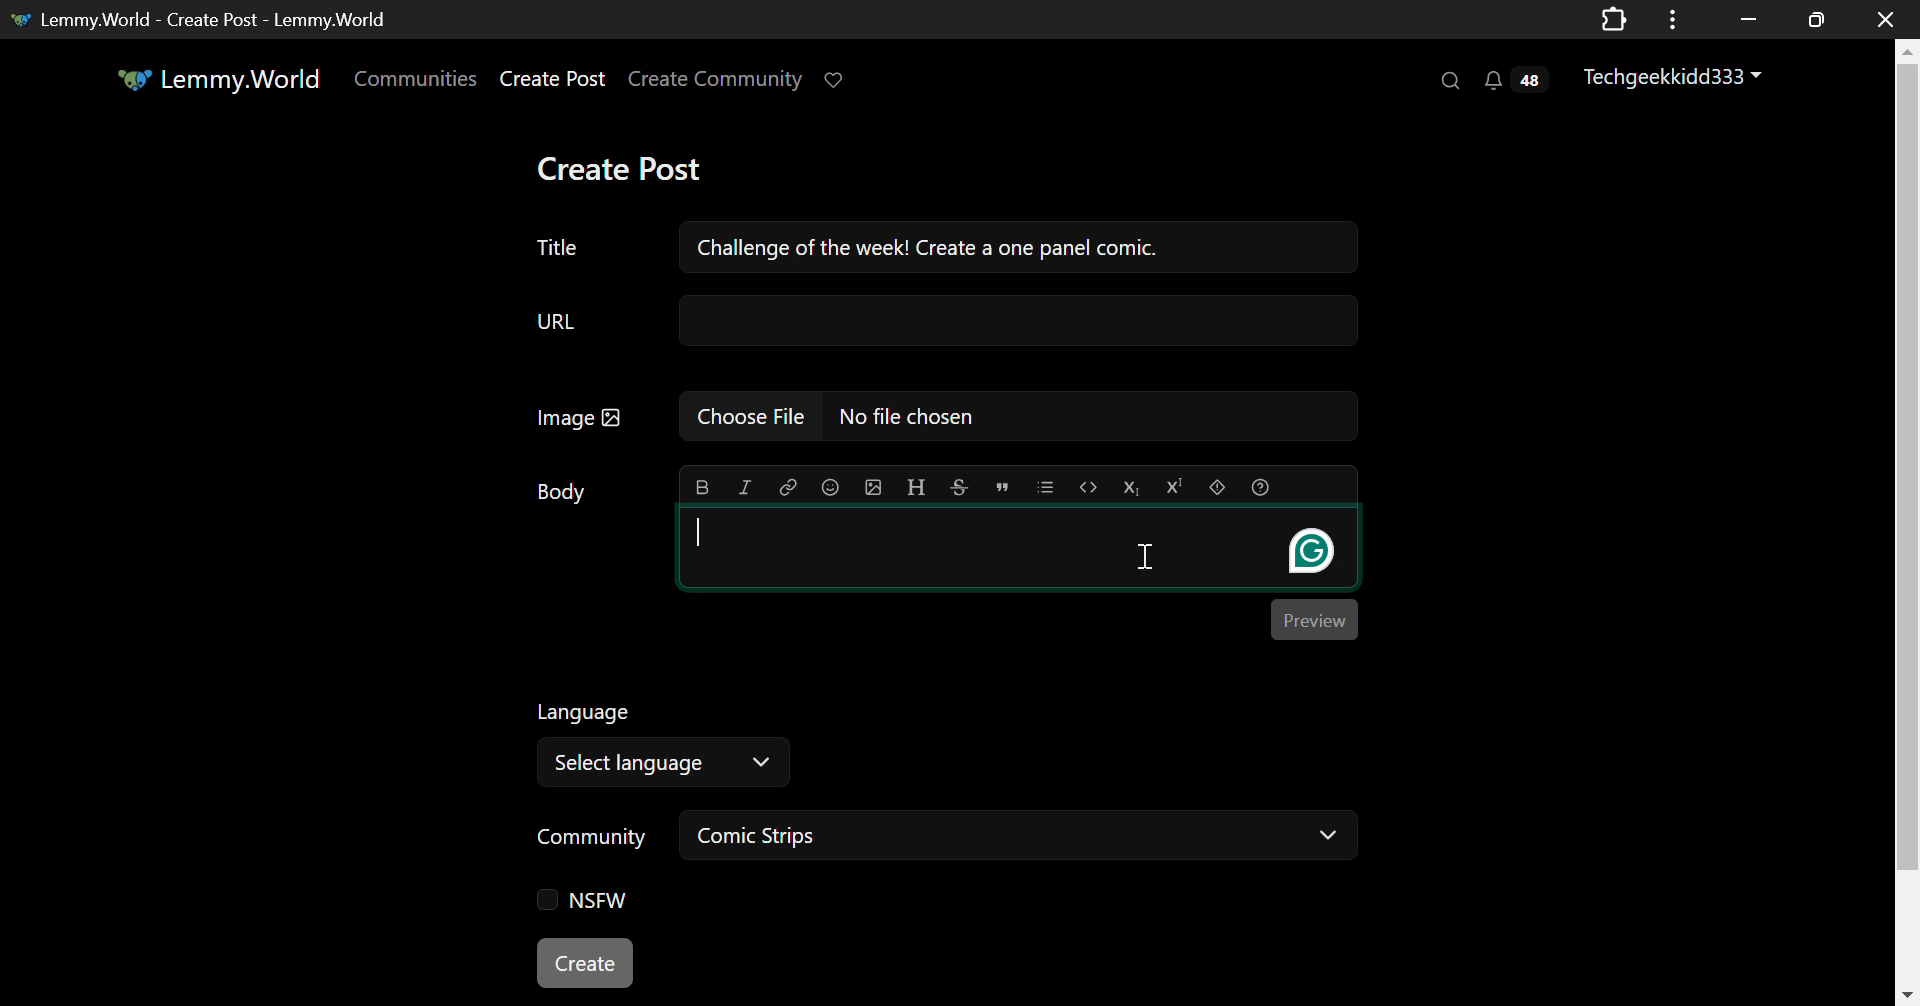 The width and height of the screenshot is (1920, 1006). What do you see at coordinates (628, 168) in the screenshot?
I see `Create Post` at bounding box center [628, 168].